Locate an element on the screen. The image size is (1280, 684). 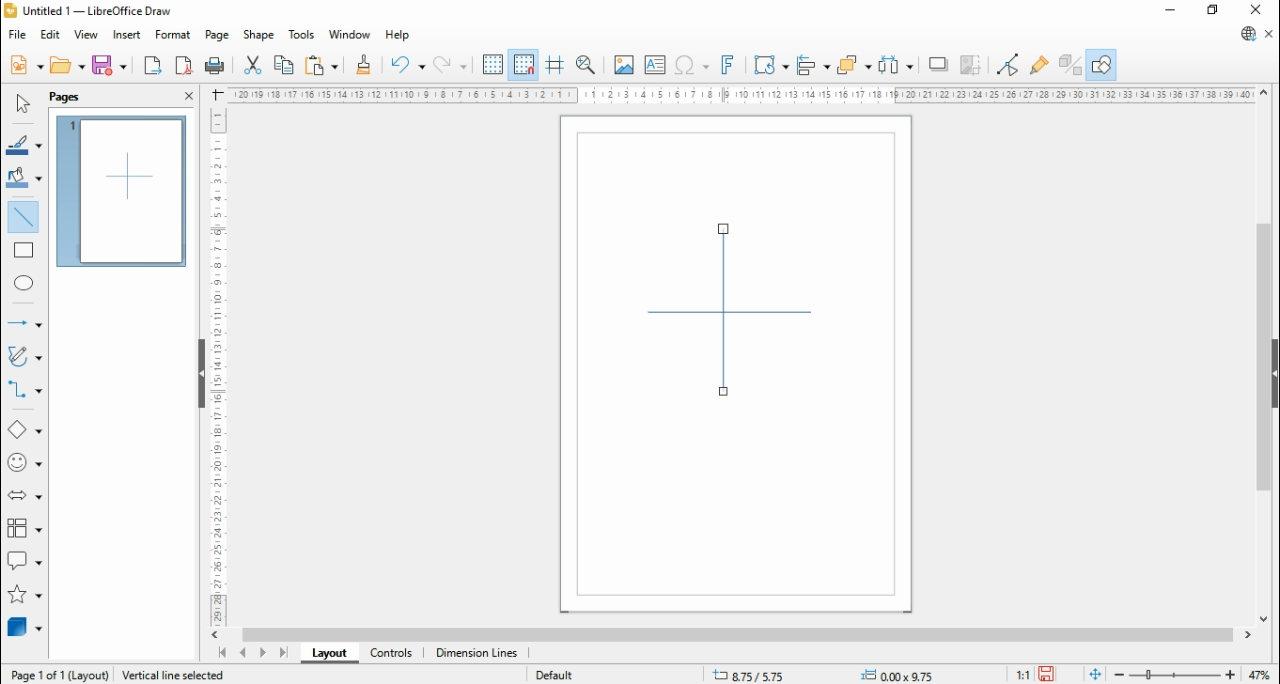
Scale is located at coordinates (218, 366).